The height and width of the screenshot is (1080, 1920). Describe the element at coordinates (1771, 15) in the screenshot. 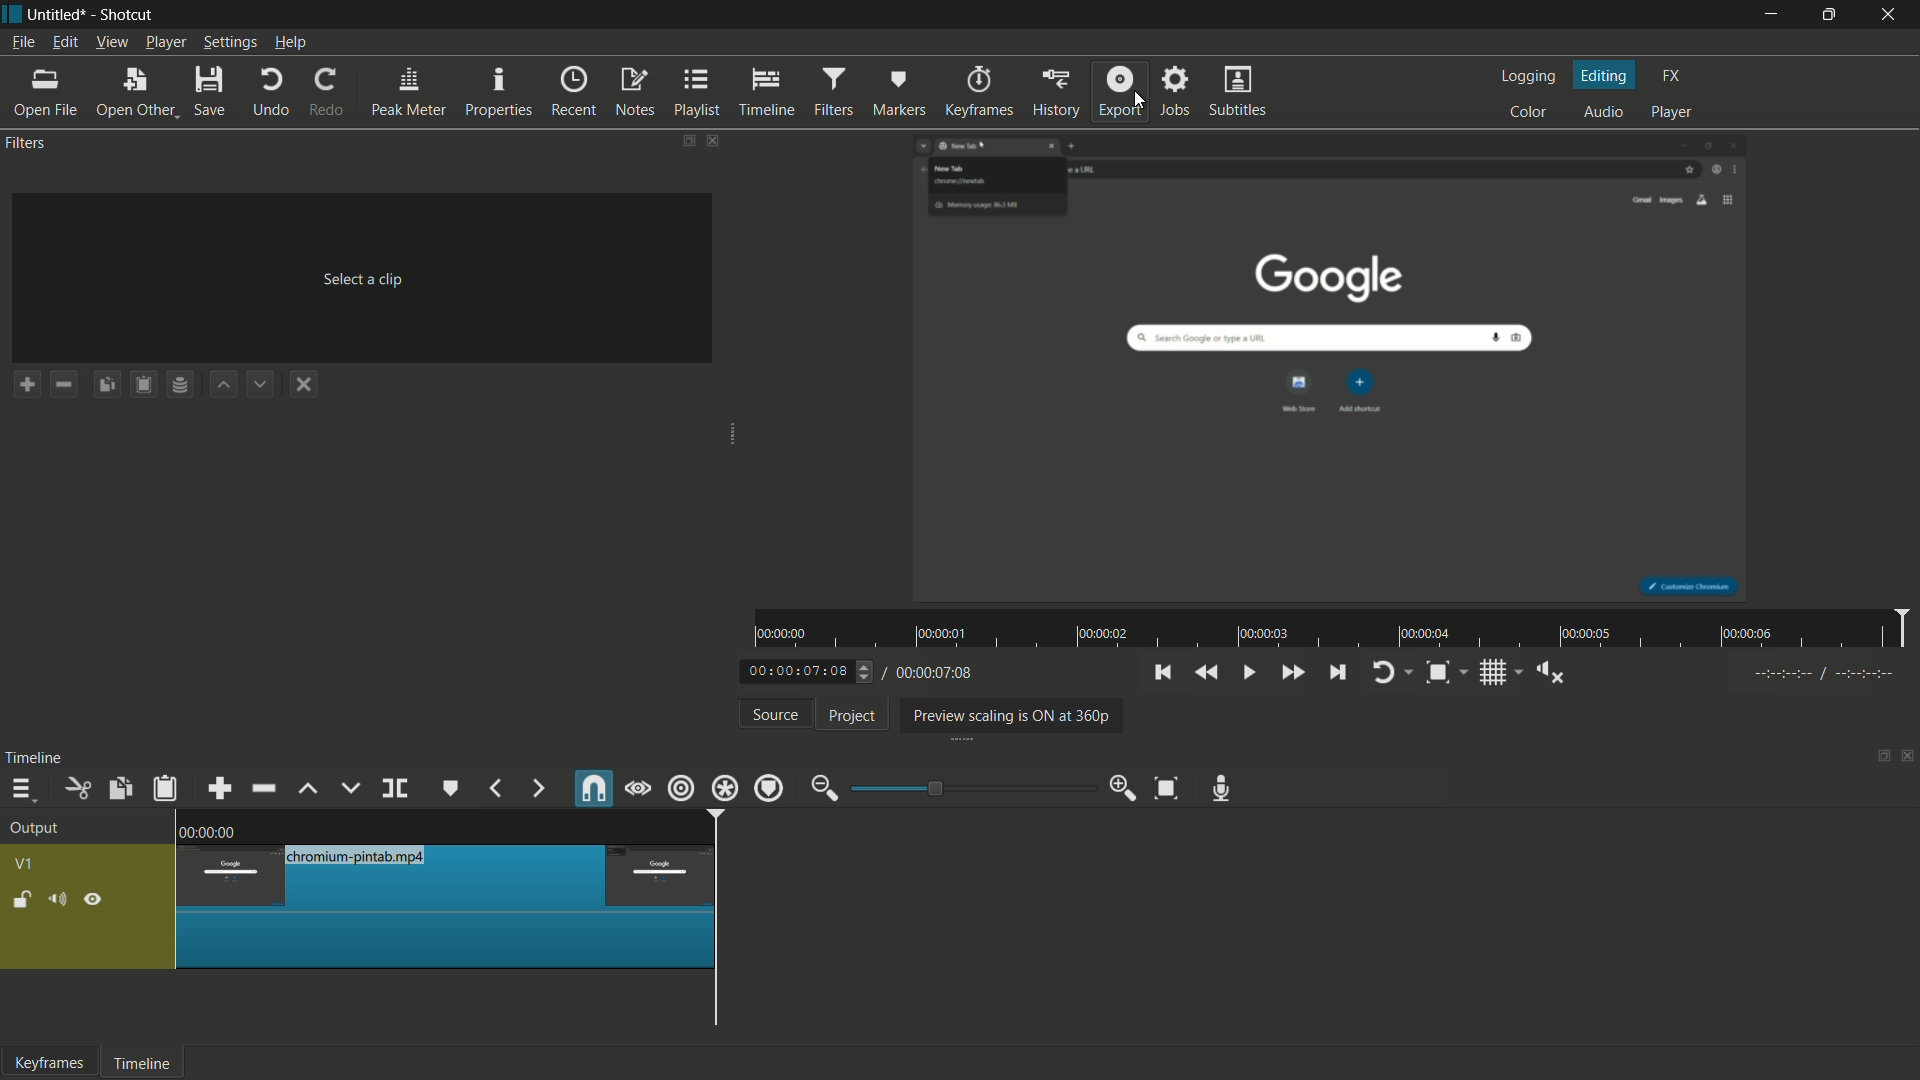

I see `minimize` at that location.